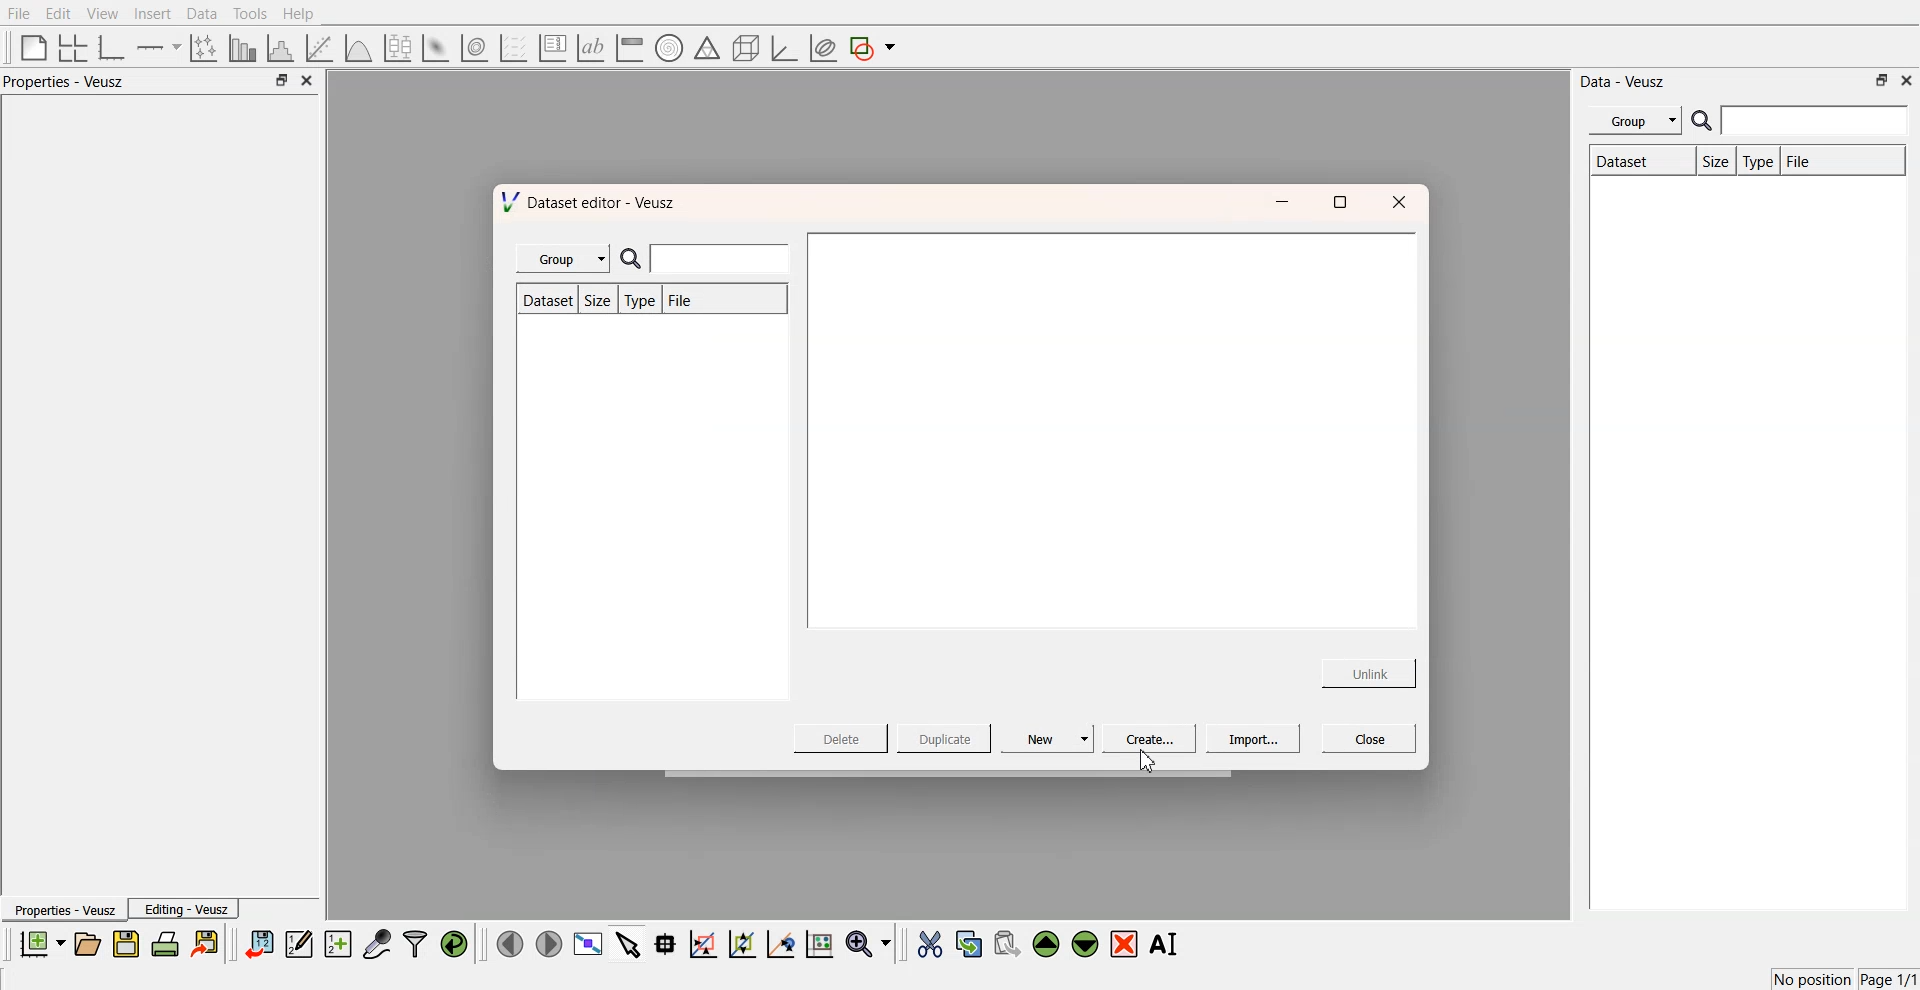 The width and height of the screenshot is (1920, 990). I want to click on minimise or maximise, so click(281, 81).